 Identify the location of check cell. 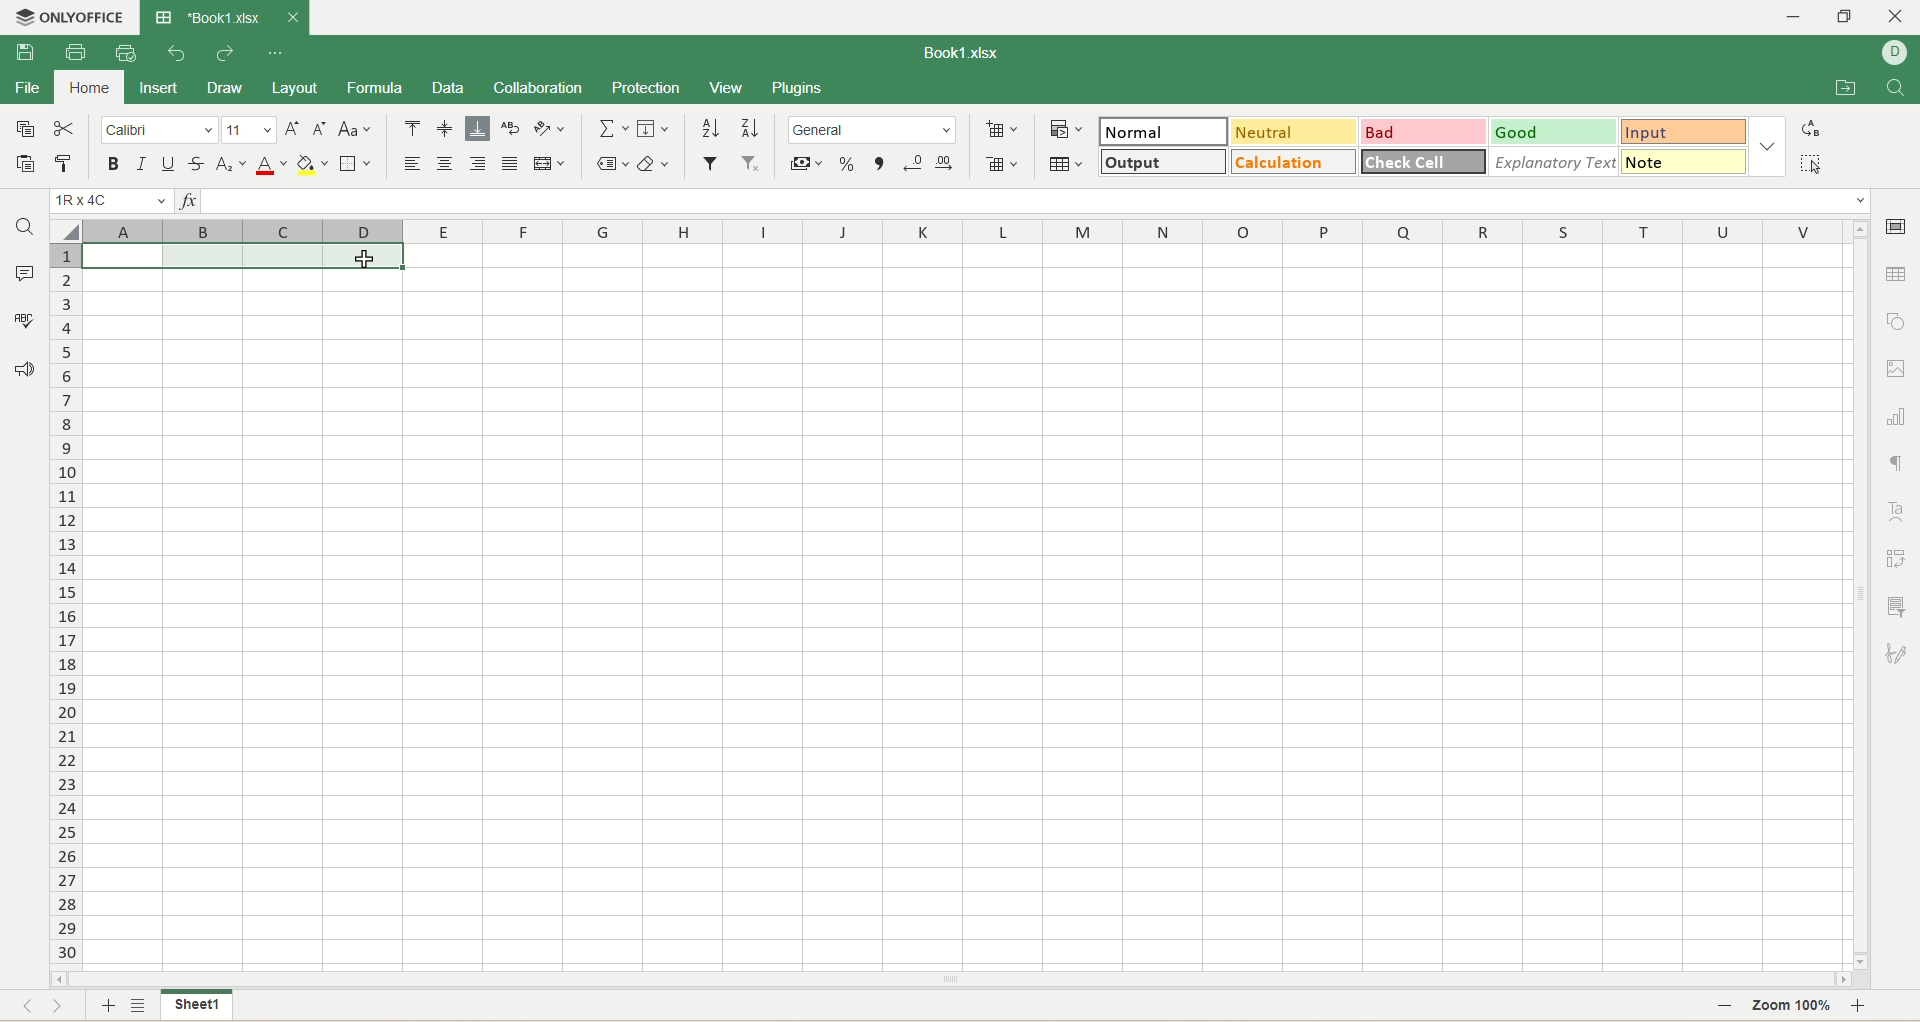
(1425, 162).